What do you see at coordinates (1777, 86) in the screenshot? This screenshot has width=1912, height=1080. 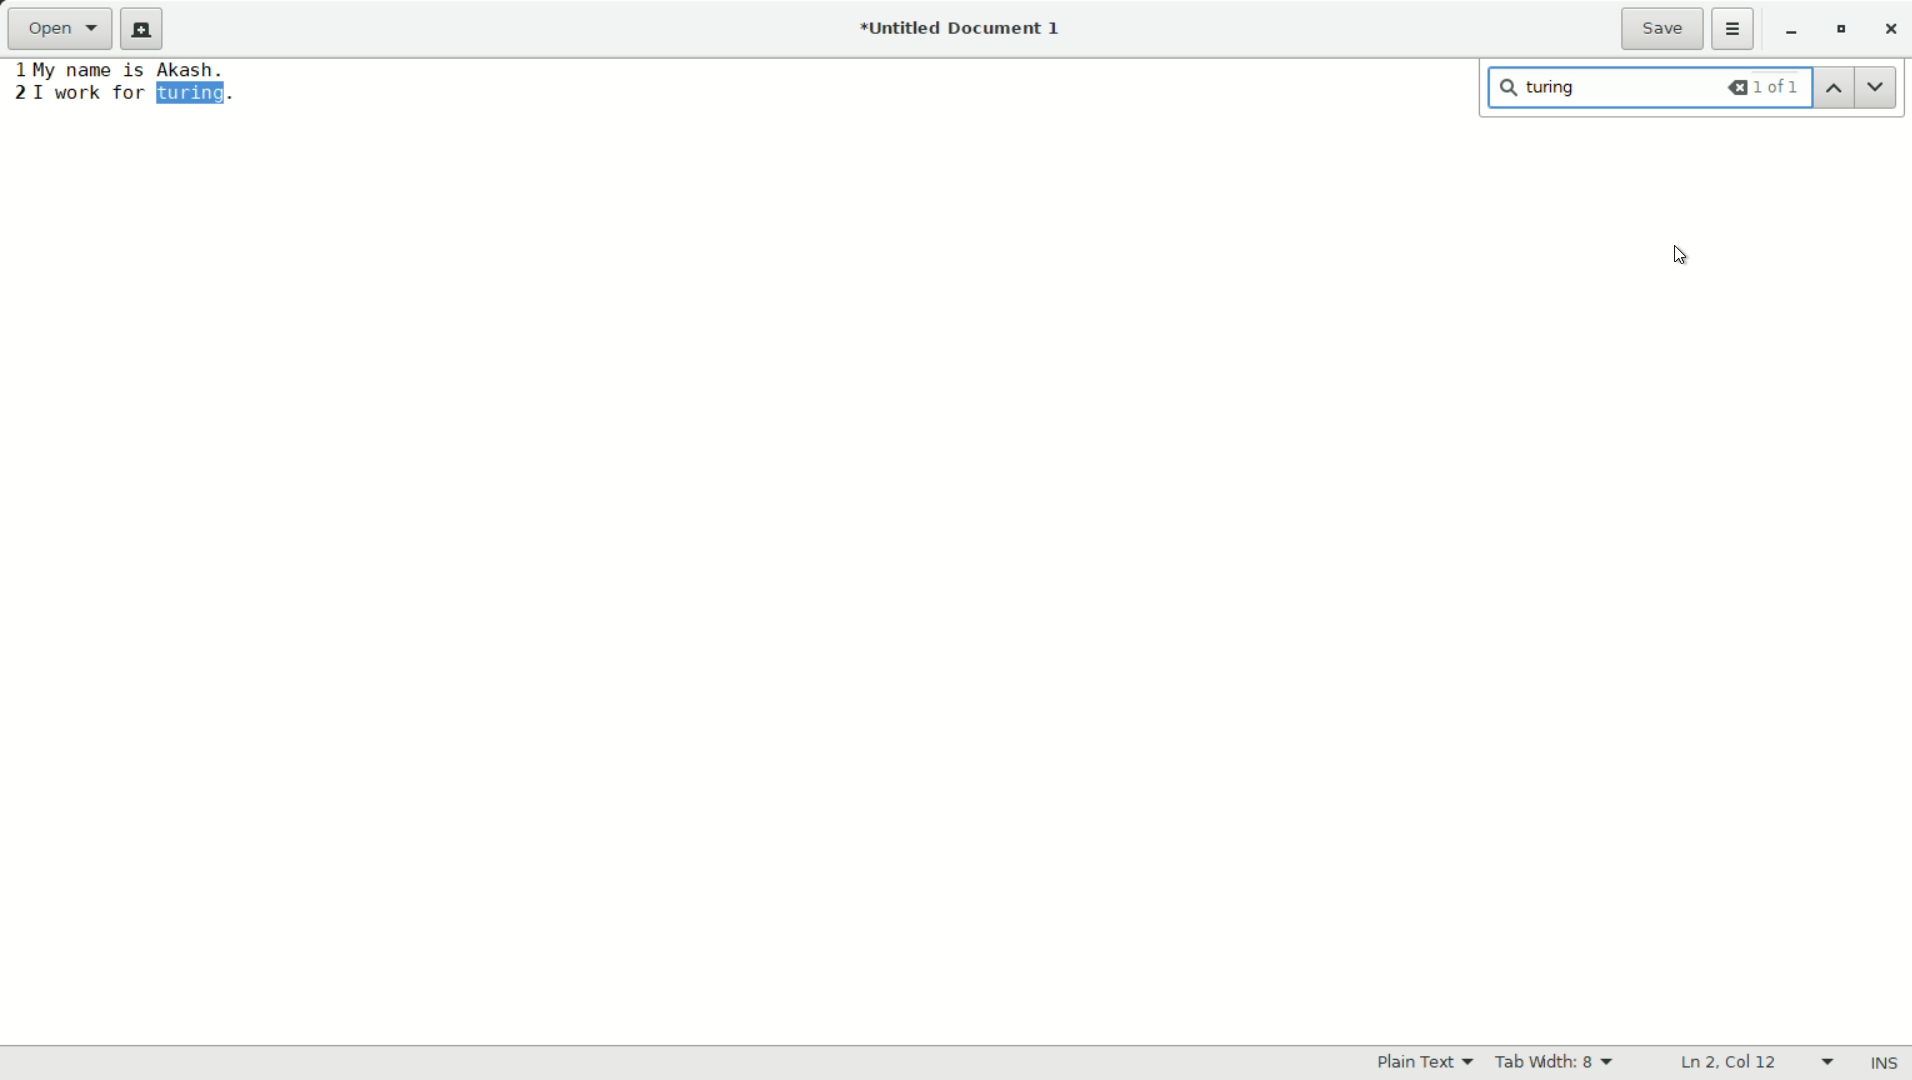 I see `1 of 1` at bounding box center [1777, 86].